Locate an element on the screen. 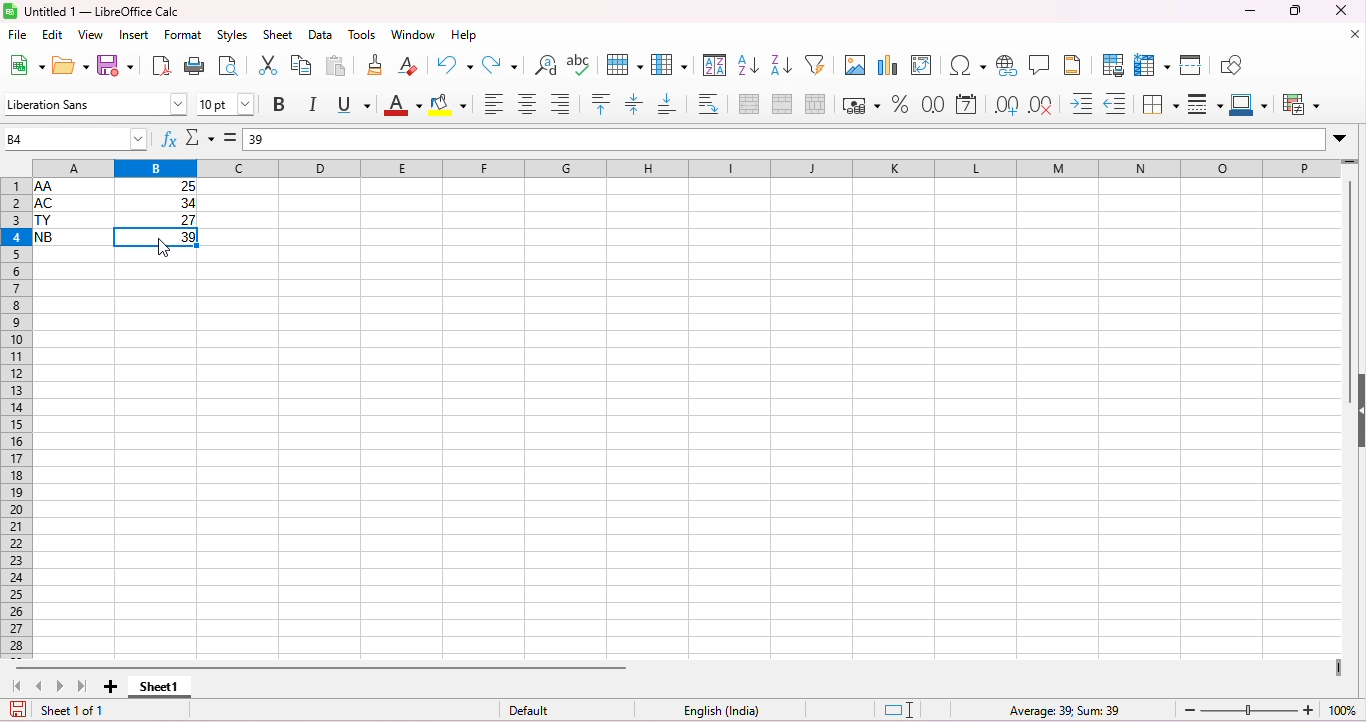 The image size is (1366, 722). format is located at coordinates (184, 36).